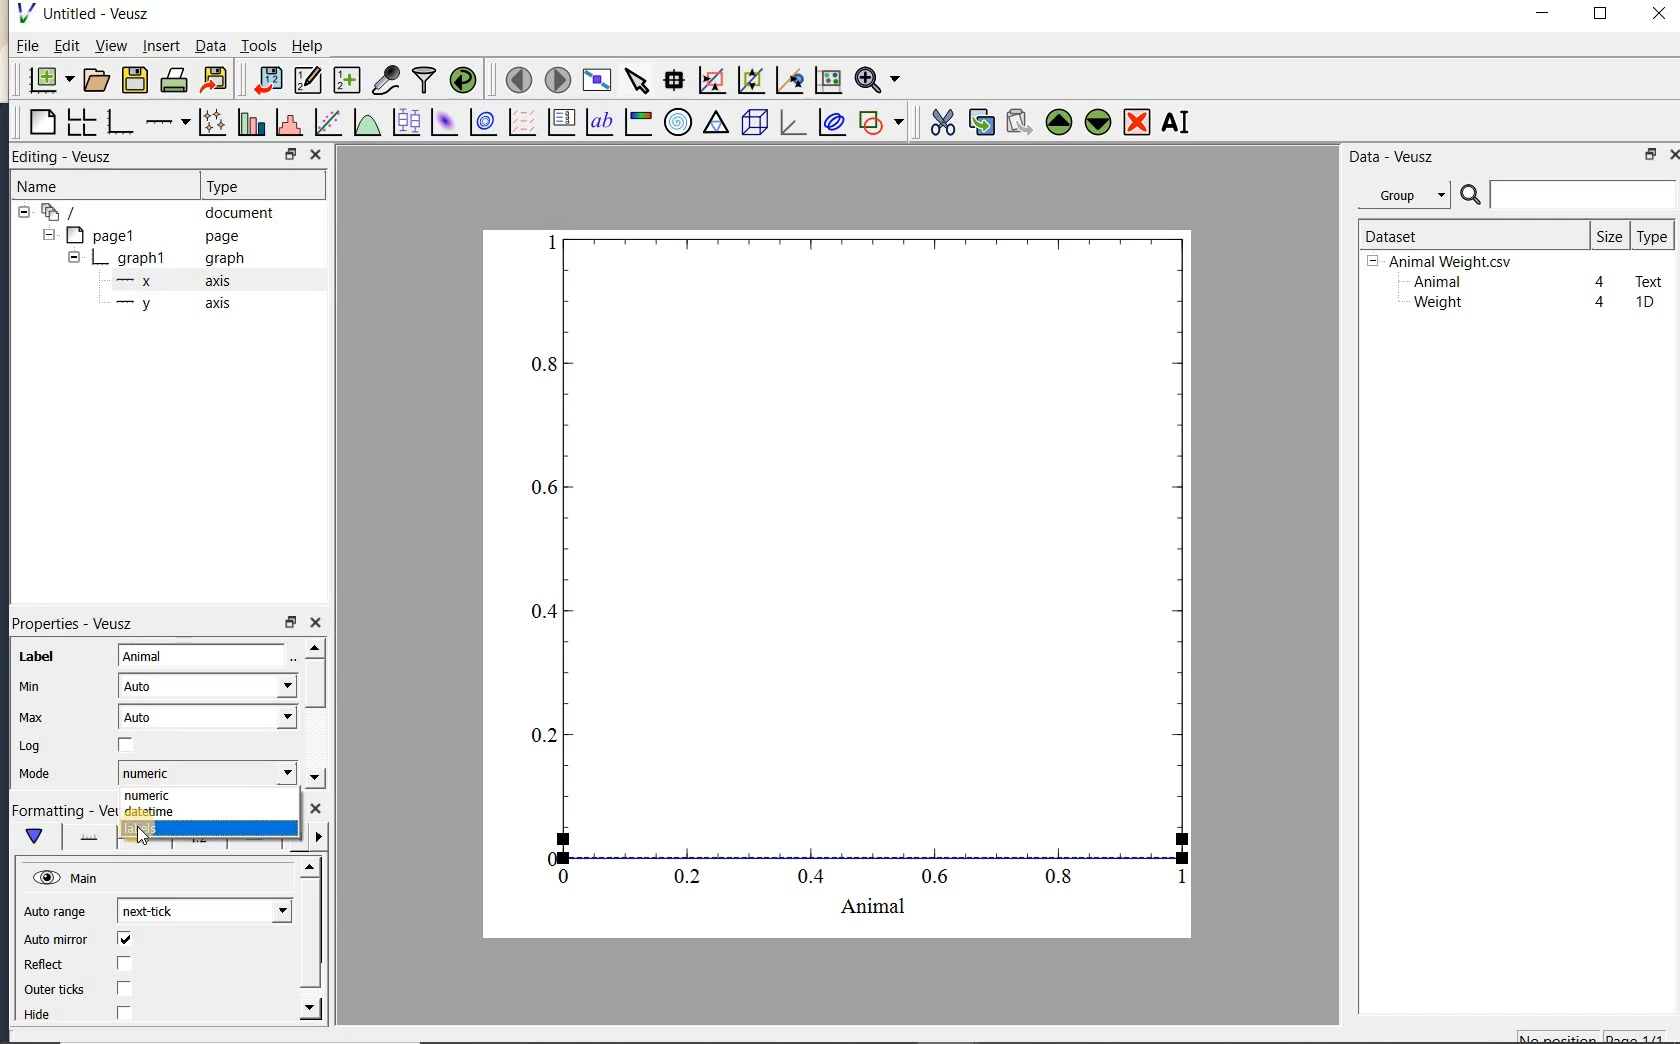 The image size is (1680, 1044). What do you see at coordinates (126, 746) in the screenshot?
I see `check/uncheck` at bounding box center [126, 746].